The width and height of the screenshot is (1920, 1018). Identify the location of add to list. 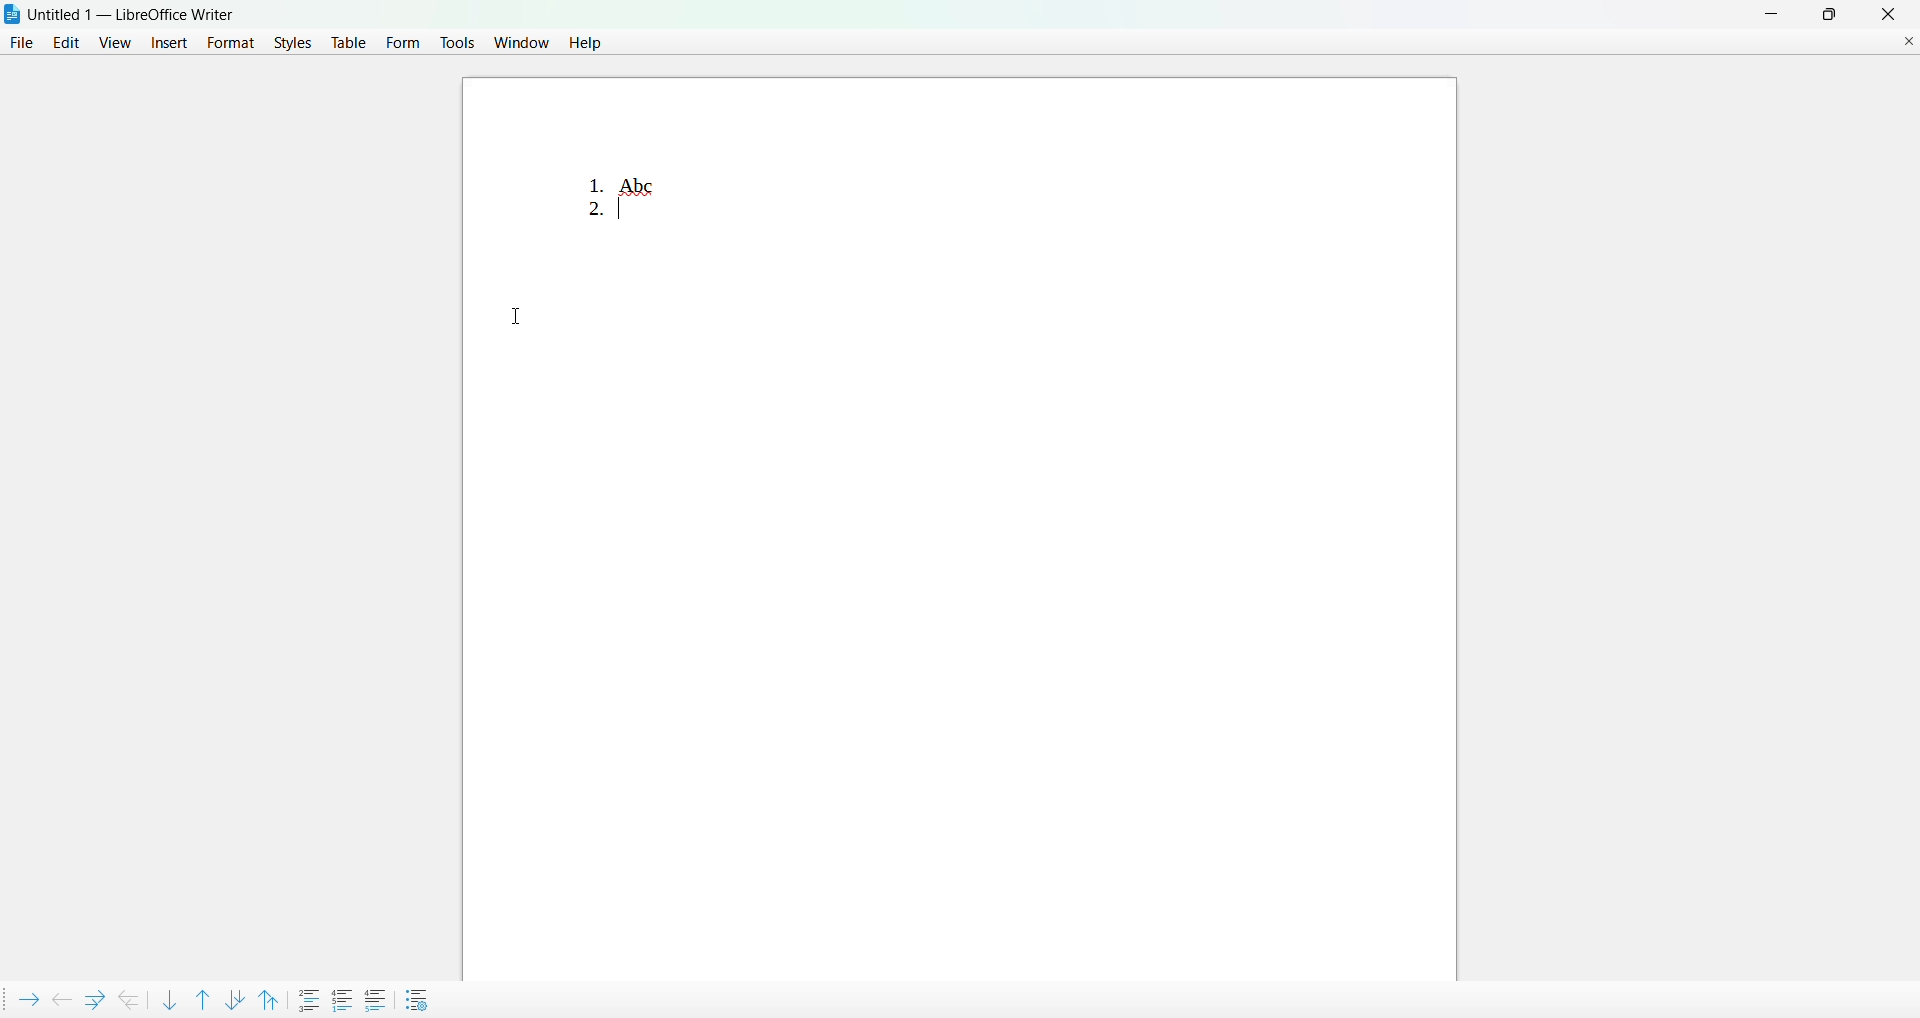
(375, 999).